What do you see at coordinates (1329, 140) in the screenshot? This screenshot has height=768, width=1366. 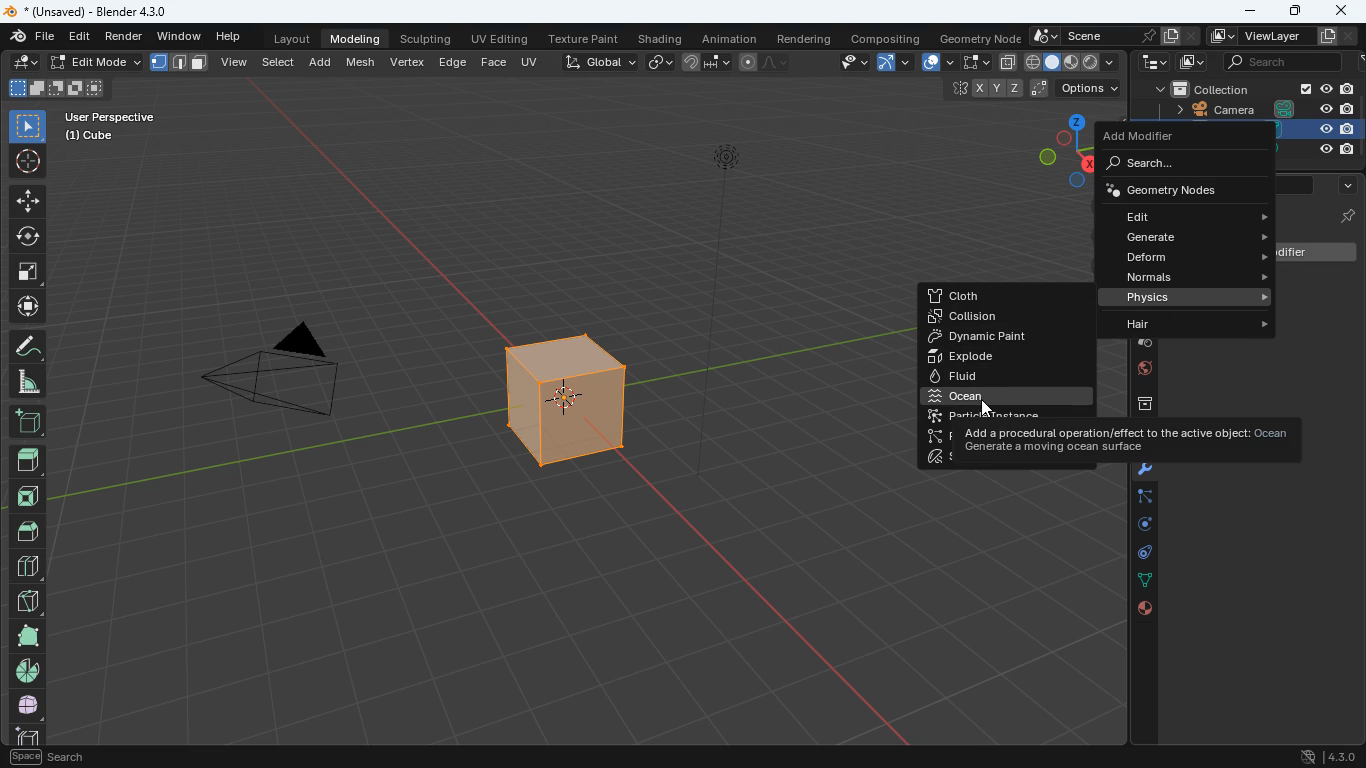 I see `cube` at bounding box center [1329, 140].